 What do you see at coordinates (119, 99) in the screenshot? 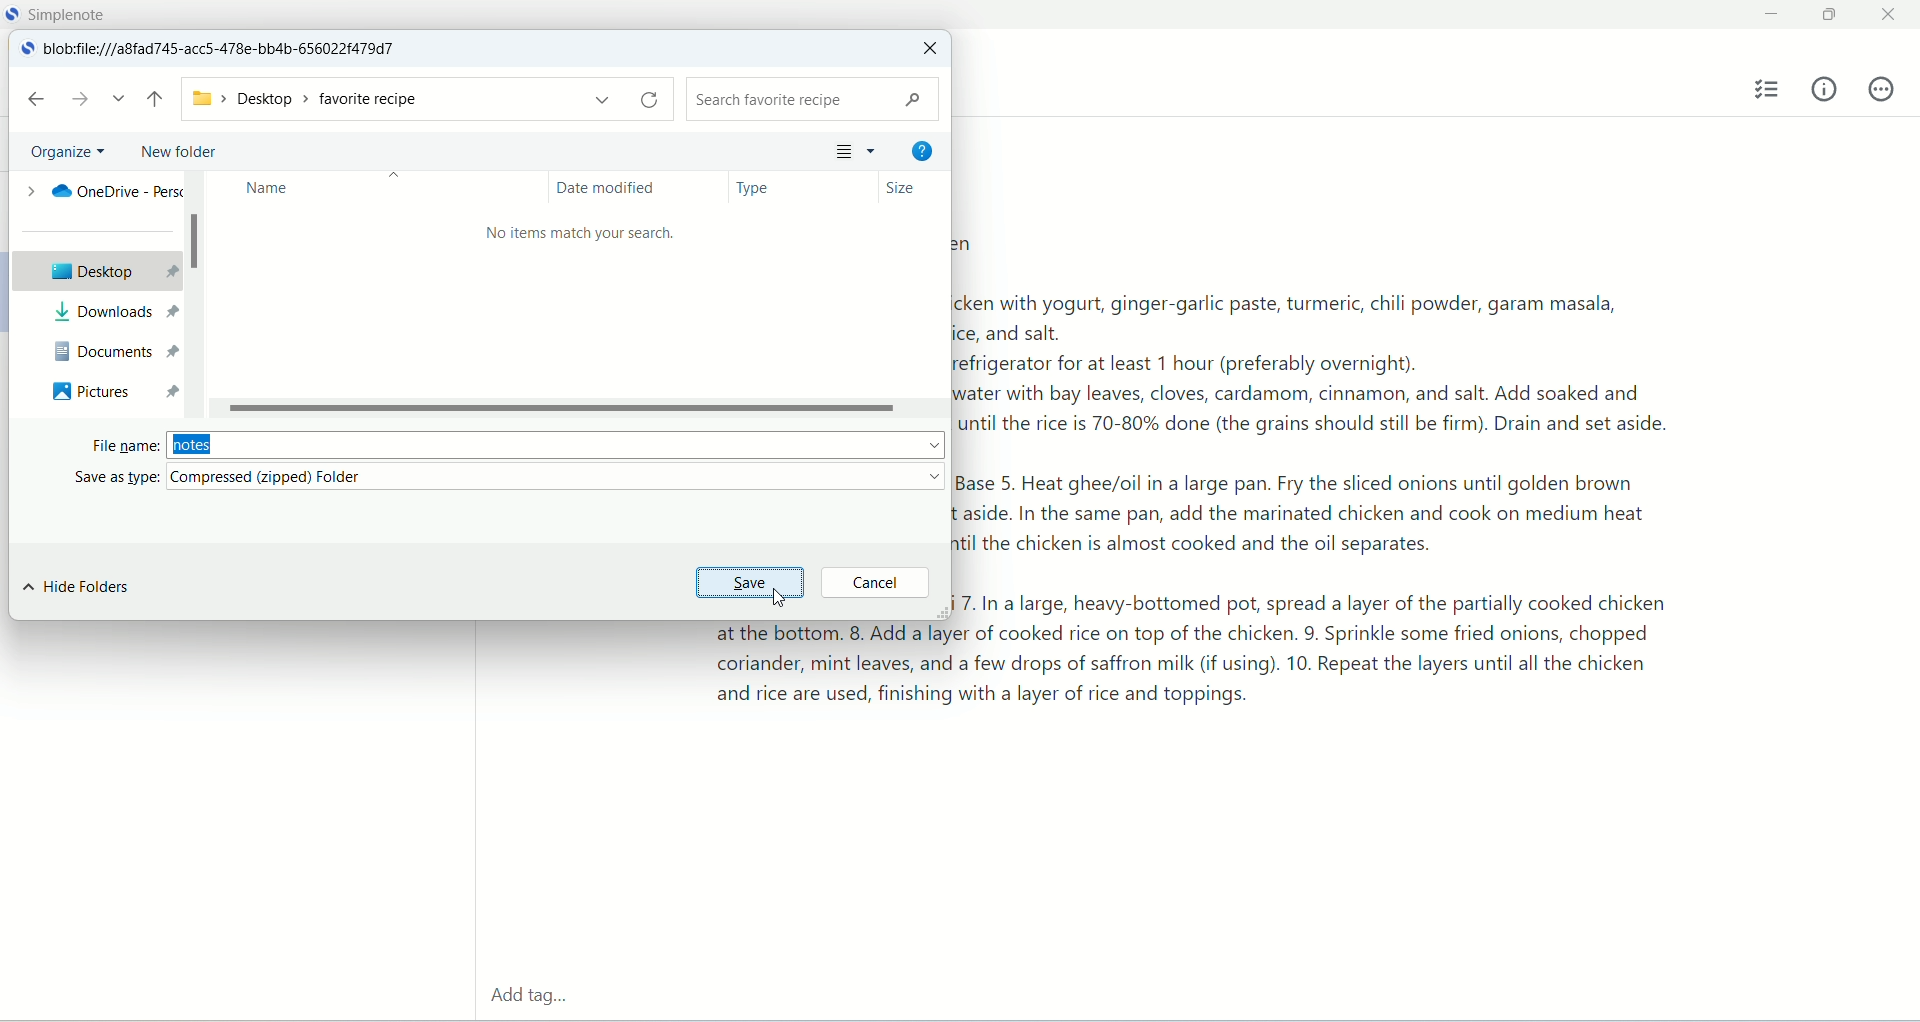
I see `recent location` at bounding box center [119, 99].